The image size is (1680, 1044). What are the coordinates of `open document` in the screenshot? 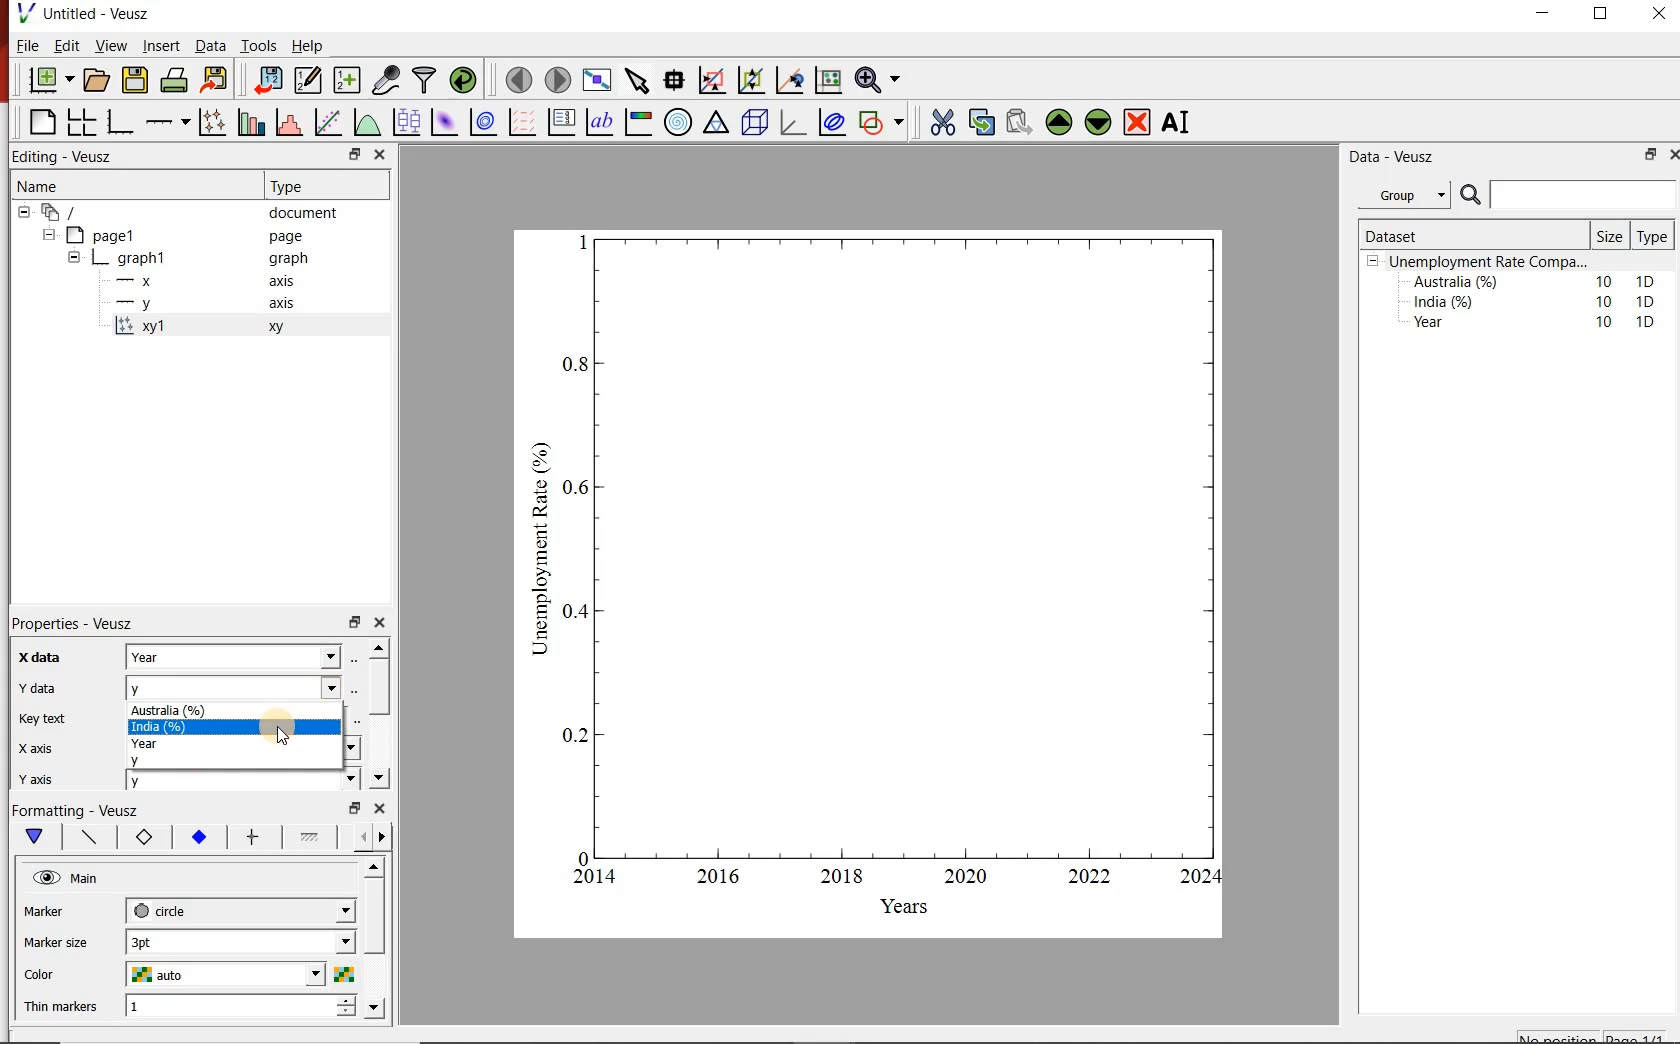 It's located at (98, 80).